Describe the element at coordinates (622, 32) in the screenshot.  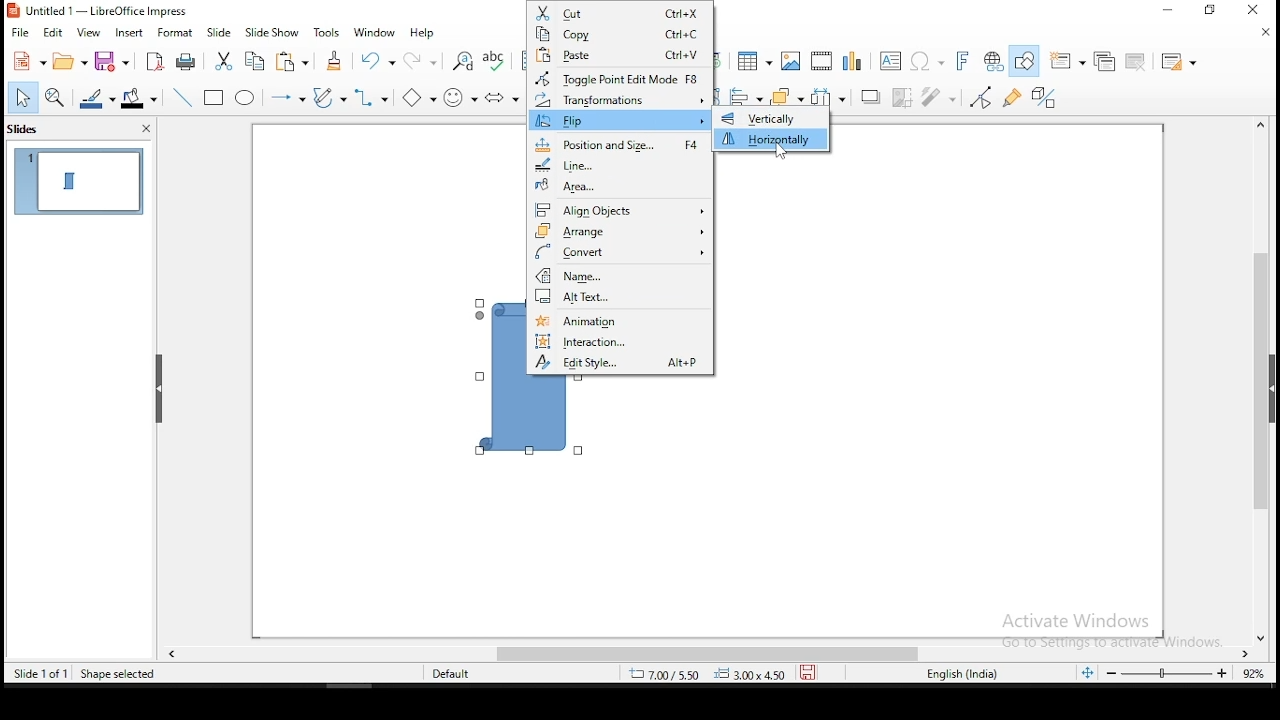
I see `copy` at that location.